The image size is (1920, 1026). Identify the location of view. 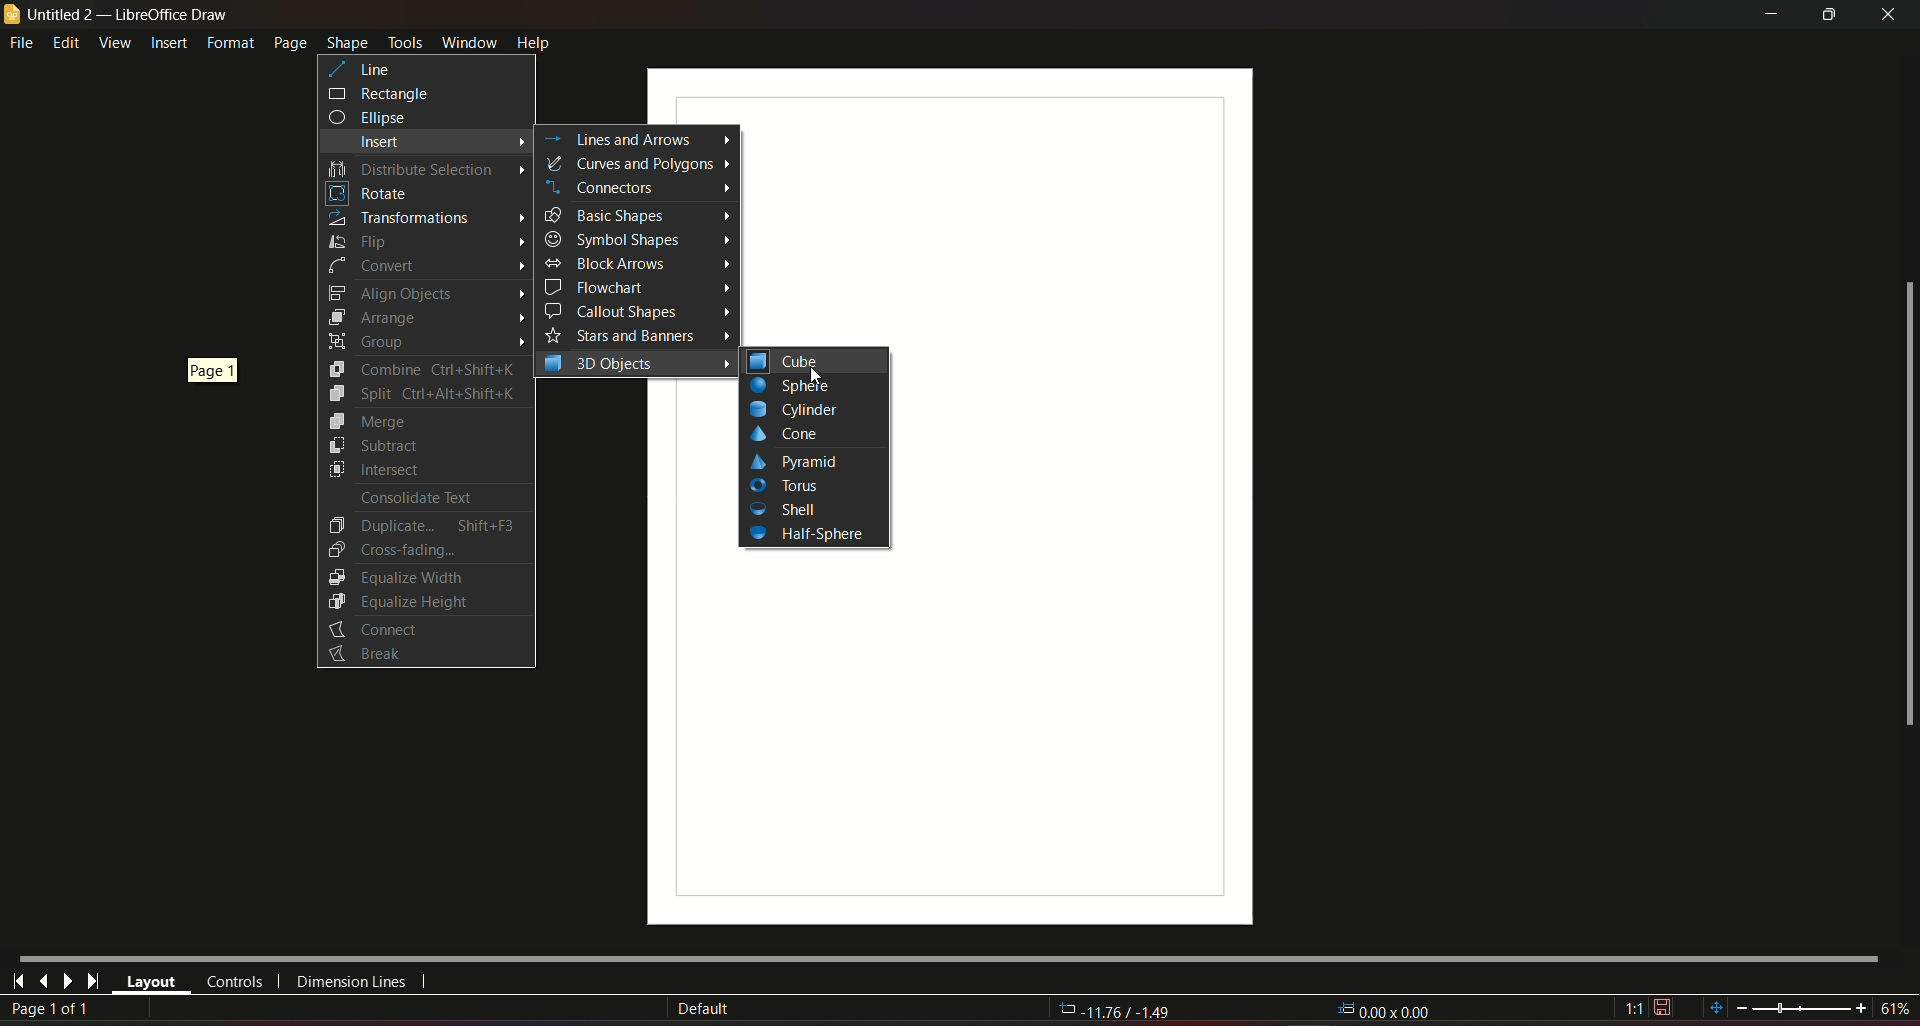
(114, 42).